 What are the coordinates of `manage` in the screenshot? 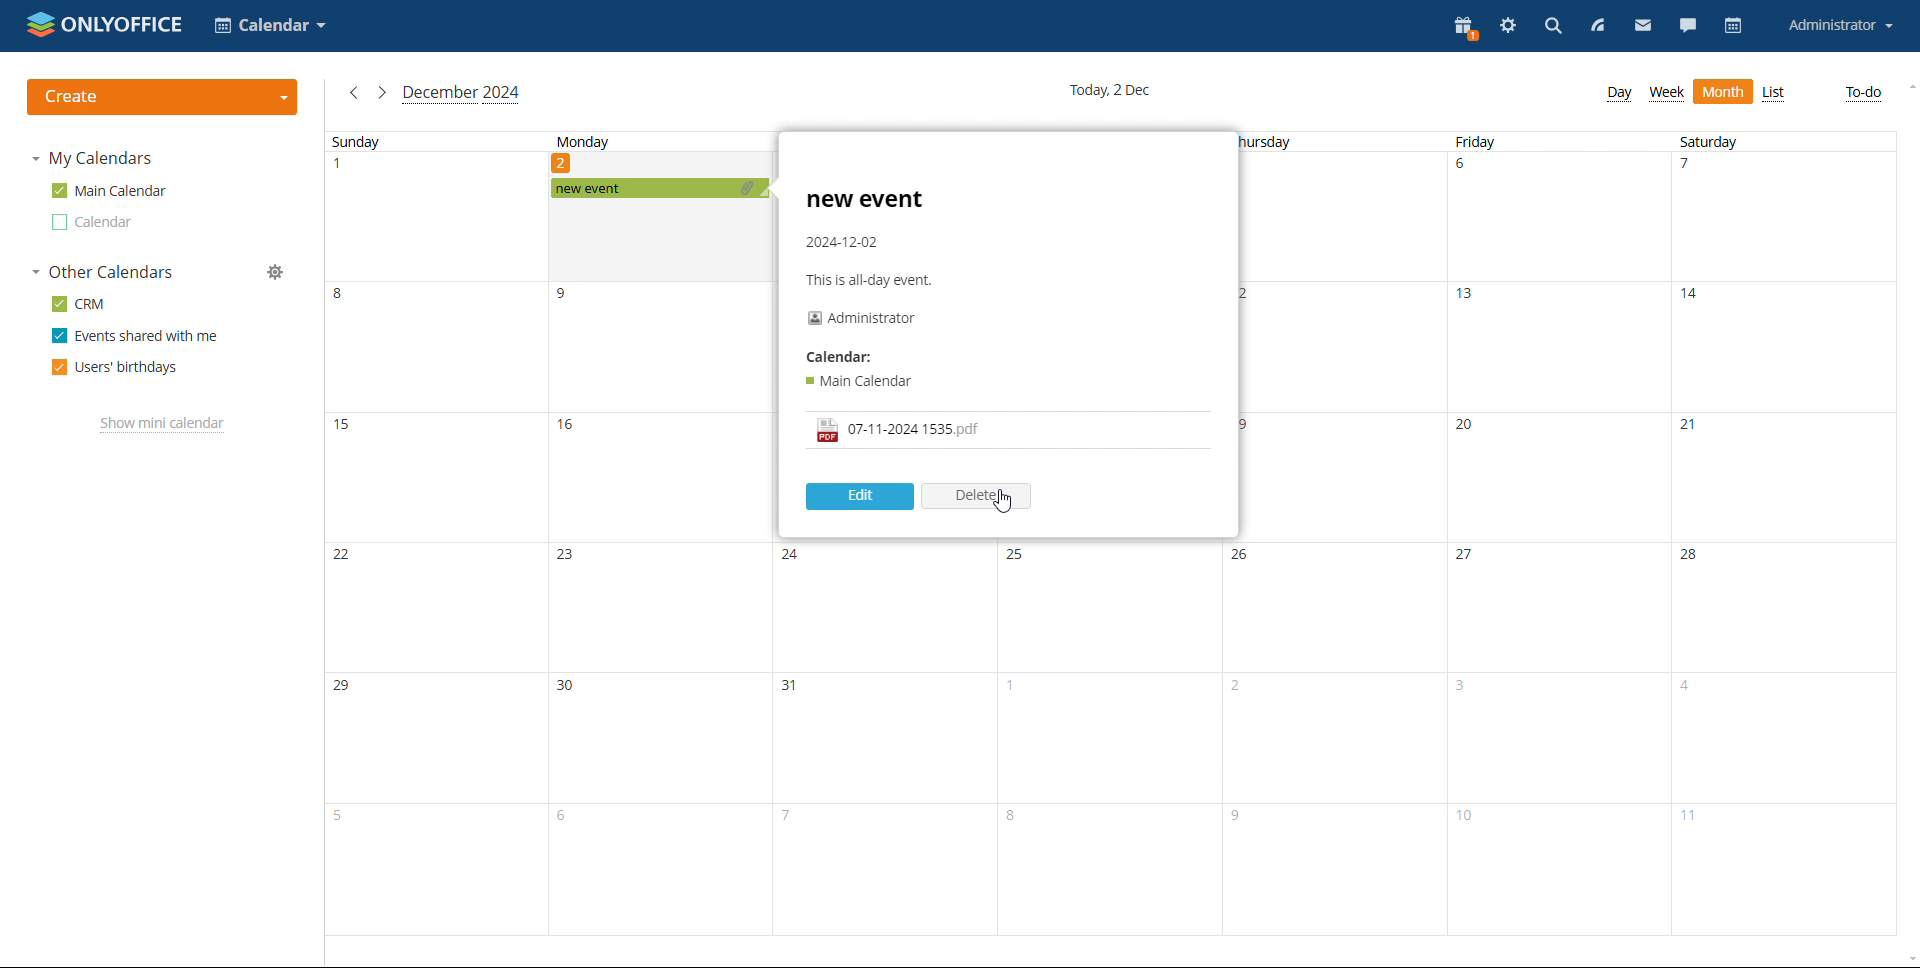 It's located at (275, 272).